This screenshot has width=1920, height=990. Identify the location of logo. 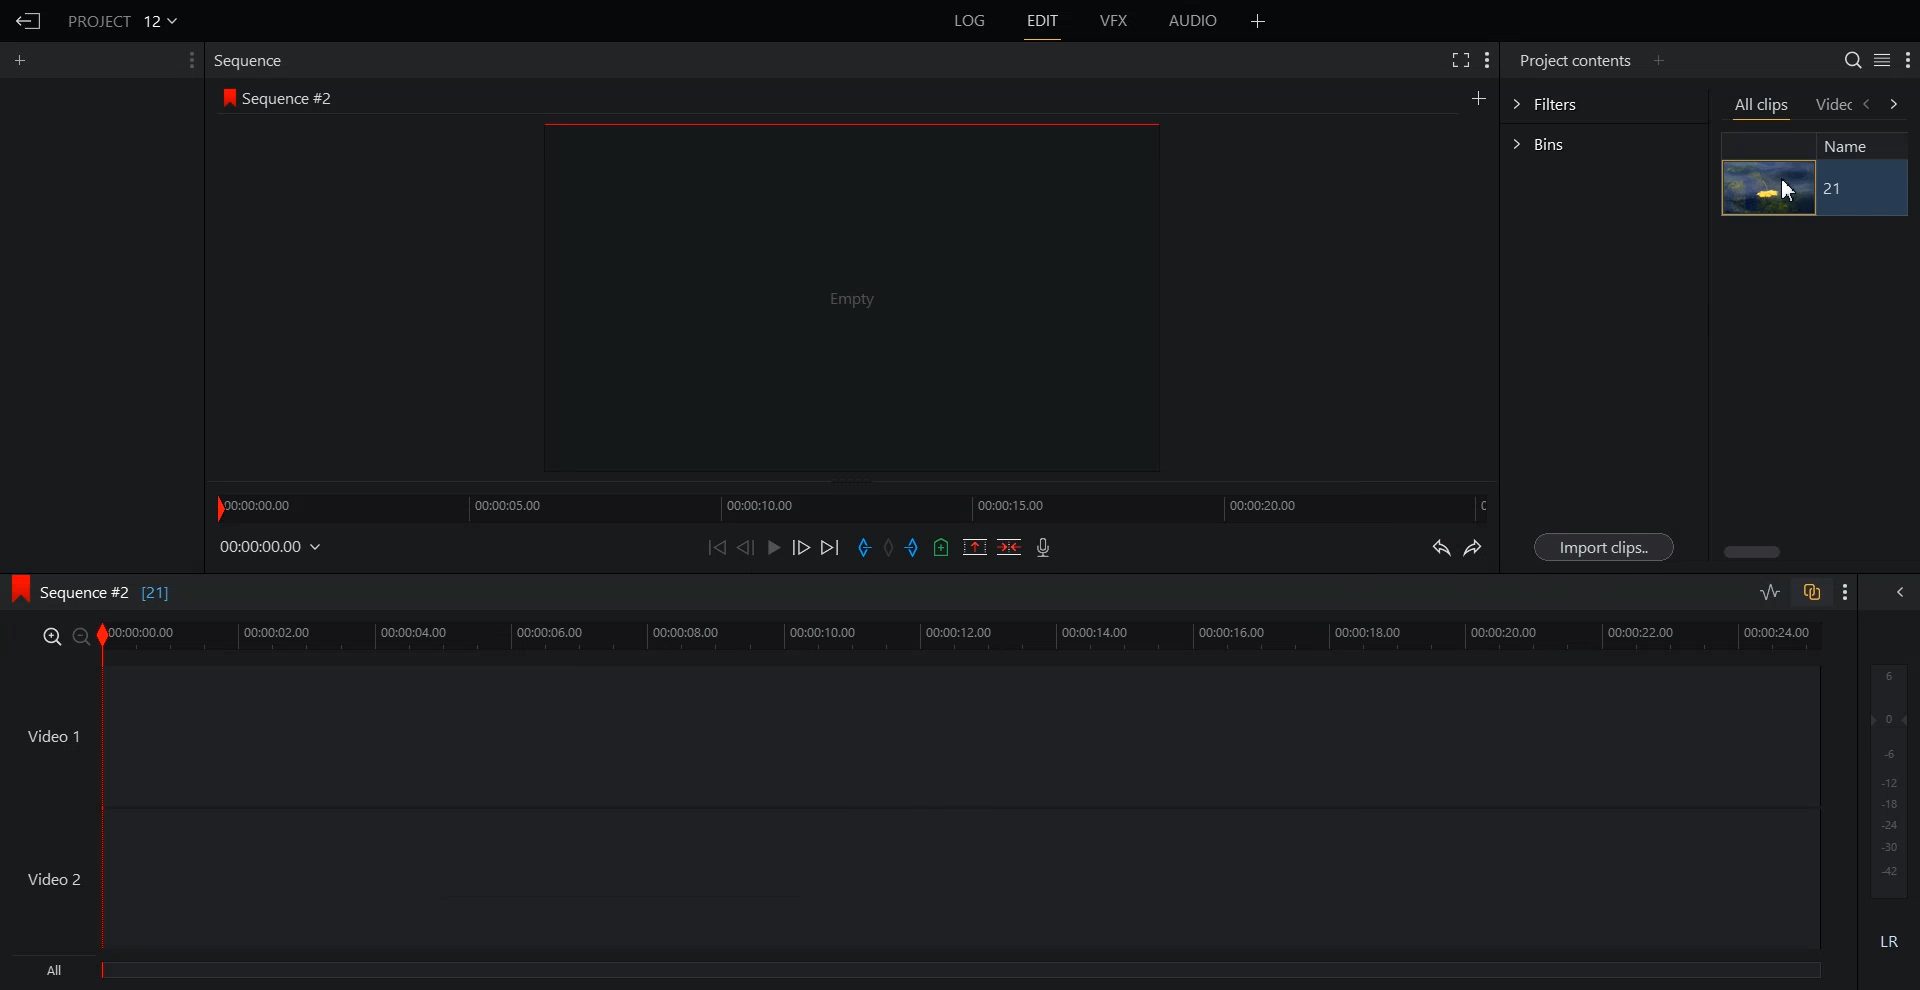
(225, 98).